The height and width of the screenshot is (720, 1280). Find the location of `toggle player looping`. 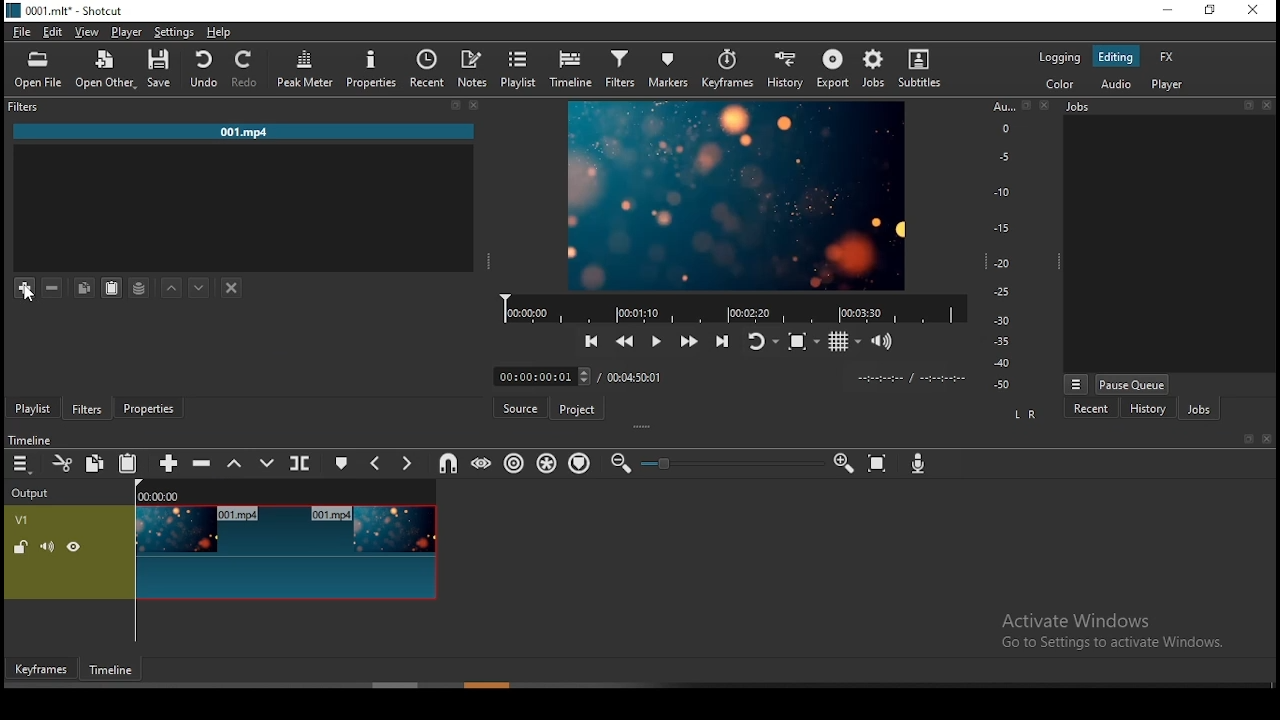

toggle player looping is located at coordinates (758, 338).